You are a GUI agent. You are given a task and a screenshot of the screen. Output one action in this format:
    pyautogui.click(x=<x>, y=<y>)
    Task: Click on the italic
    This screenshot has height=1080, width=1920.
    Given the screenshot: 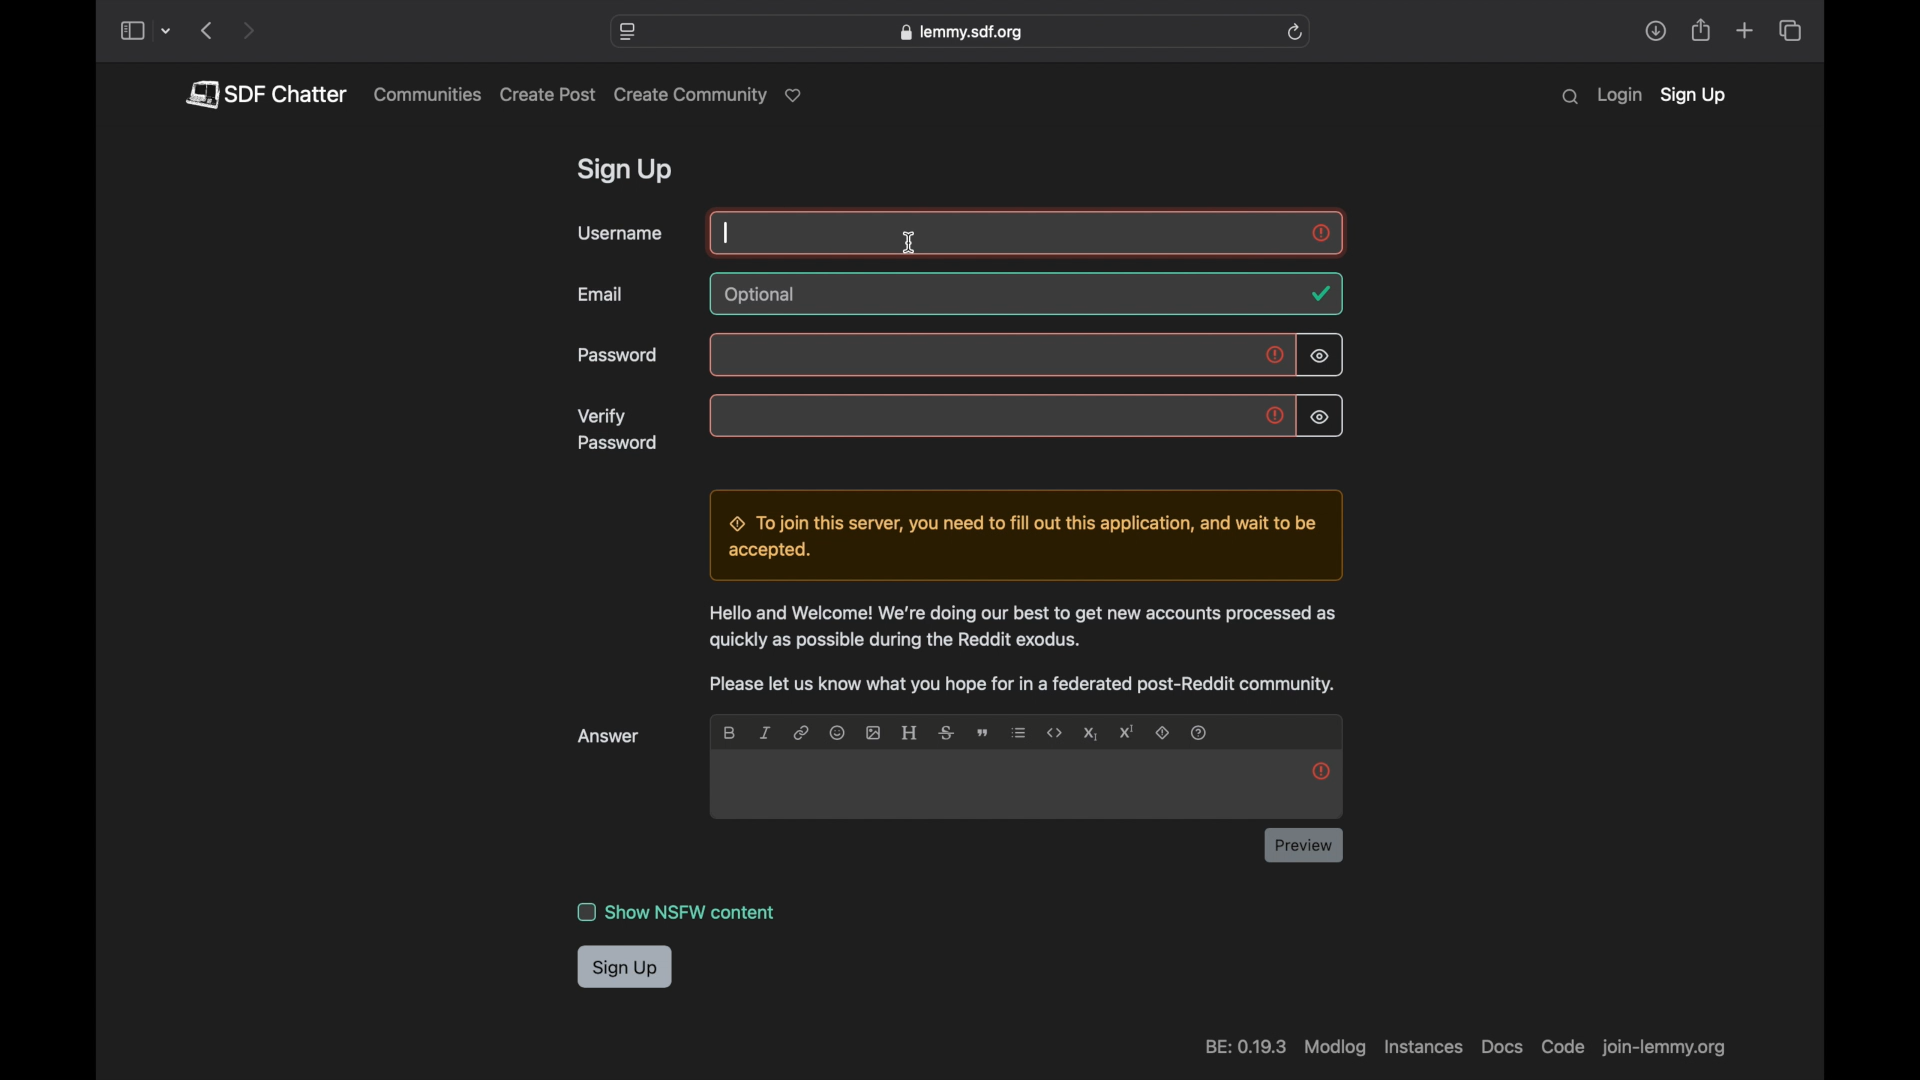 What is the action you would take?
    pyautogui.click(x=764, y=732)
    